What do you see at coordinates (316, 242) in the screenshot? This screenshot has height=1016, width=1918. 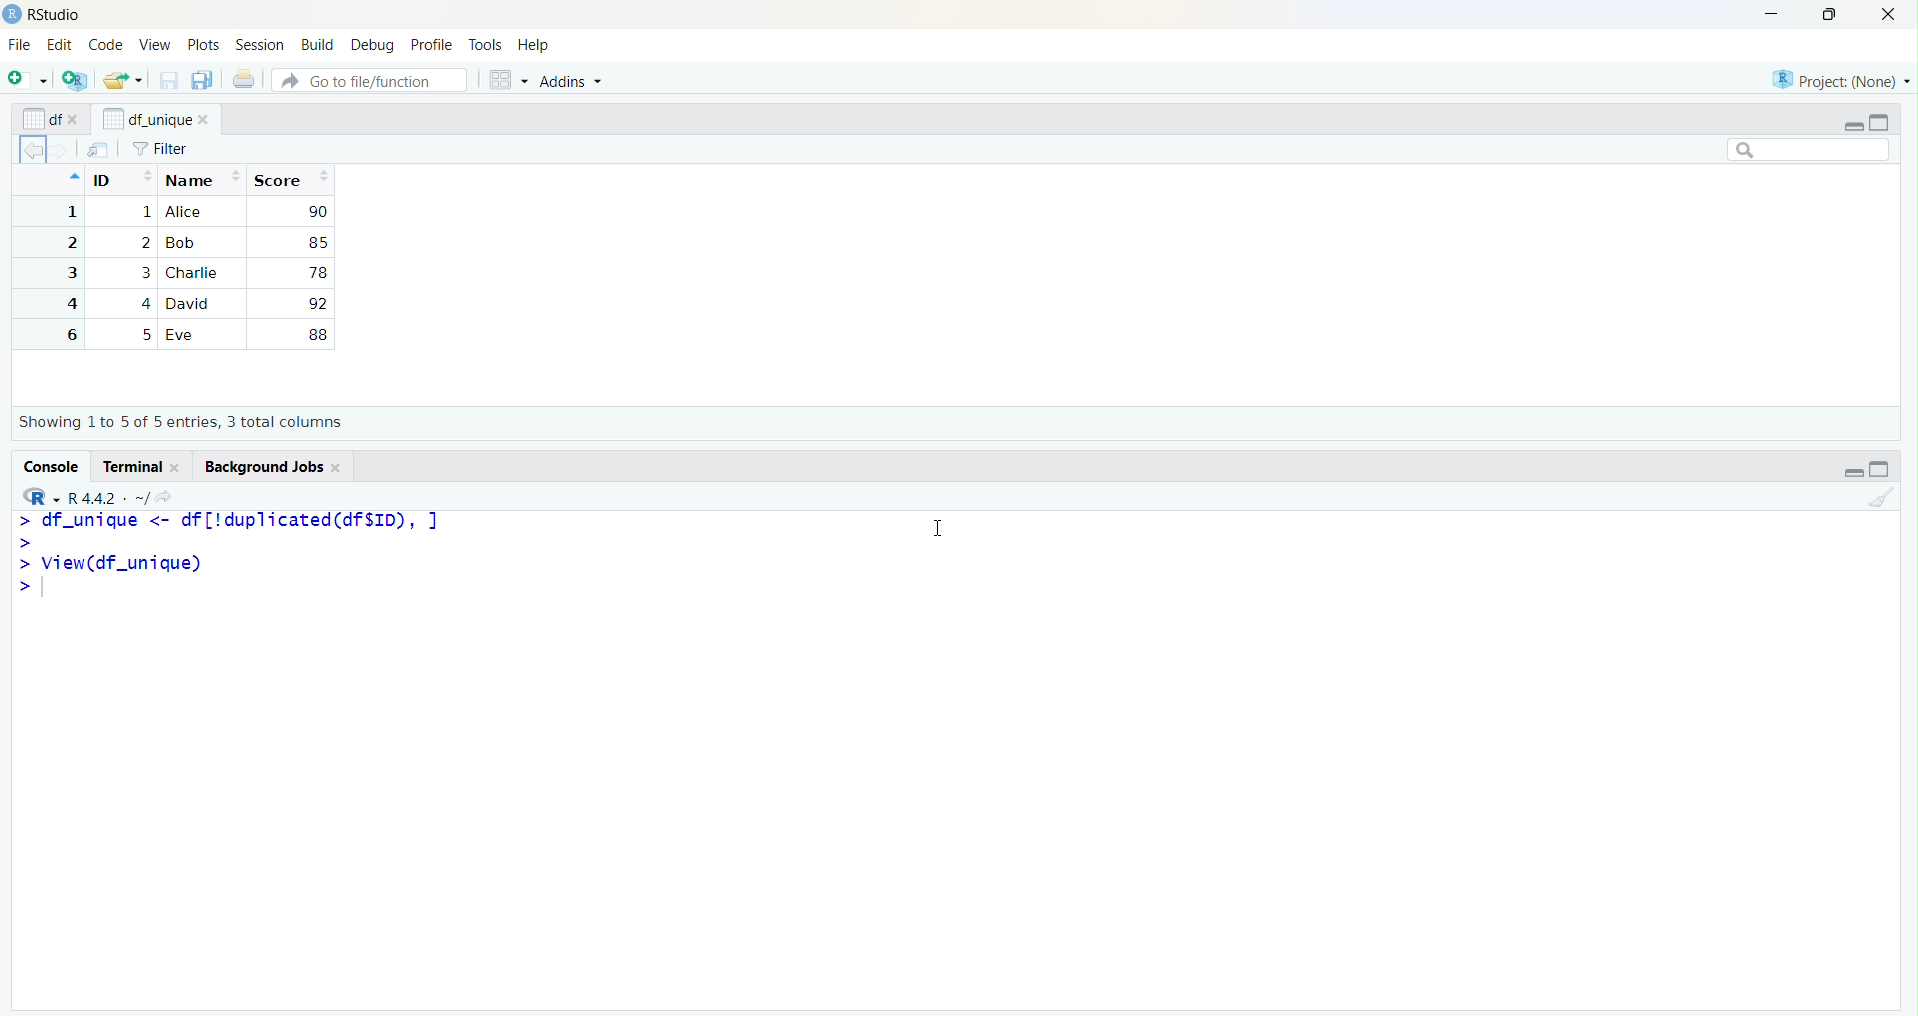 I see `85` at bounding box center [316, 242].